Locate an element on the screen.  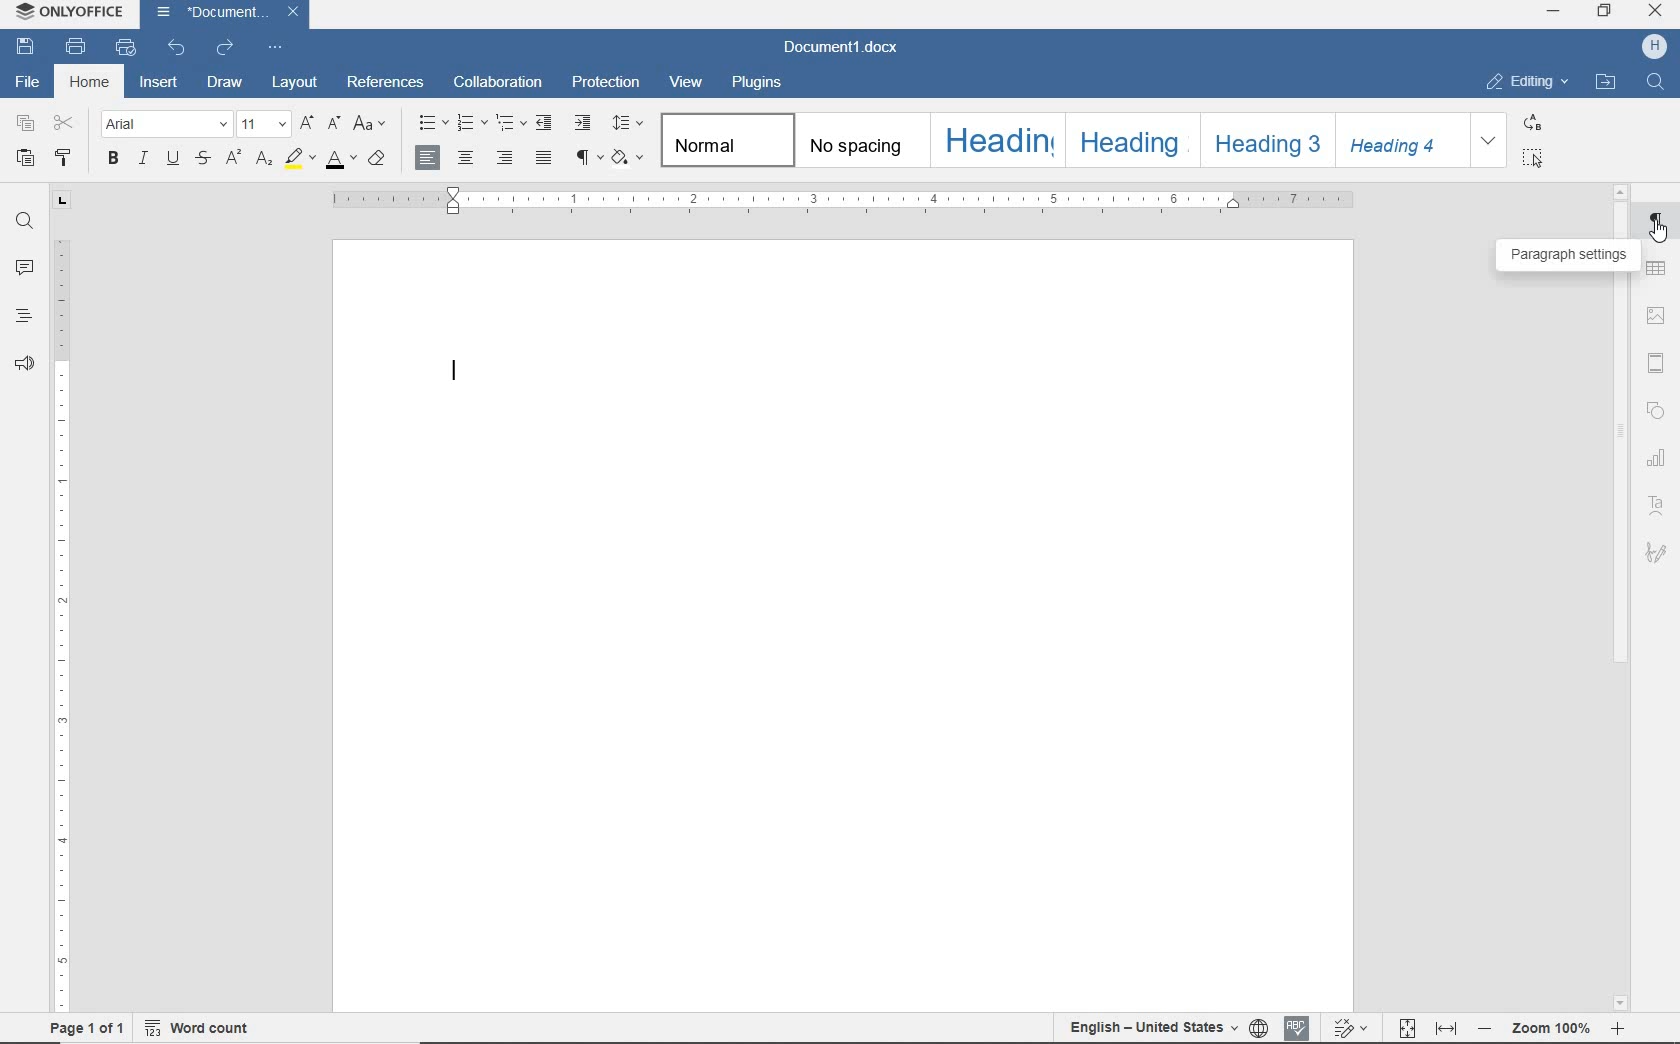
heading1 is located at coordinates (1000, 140).